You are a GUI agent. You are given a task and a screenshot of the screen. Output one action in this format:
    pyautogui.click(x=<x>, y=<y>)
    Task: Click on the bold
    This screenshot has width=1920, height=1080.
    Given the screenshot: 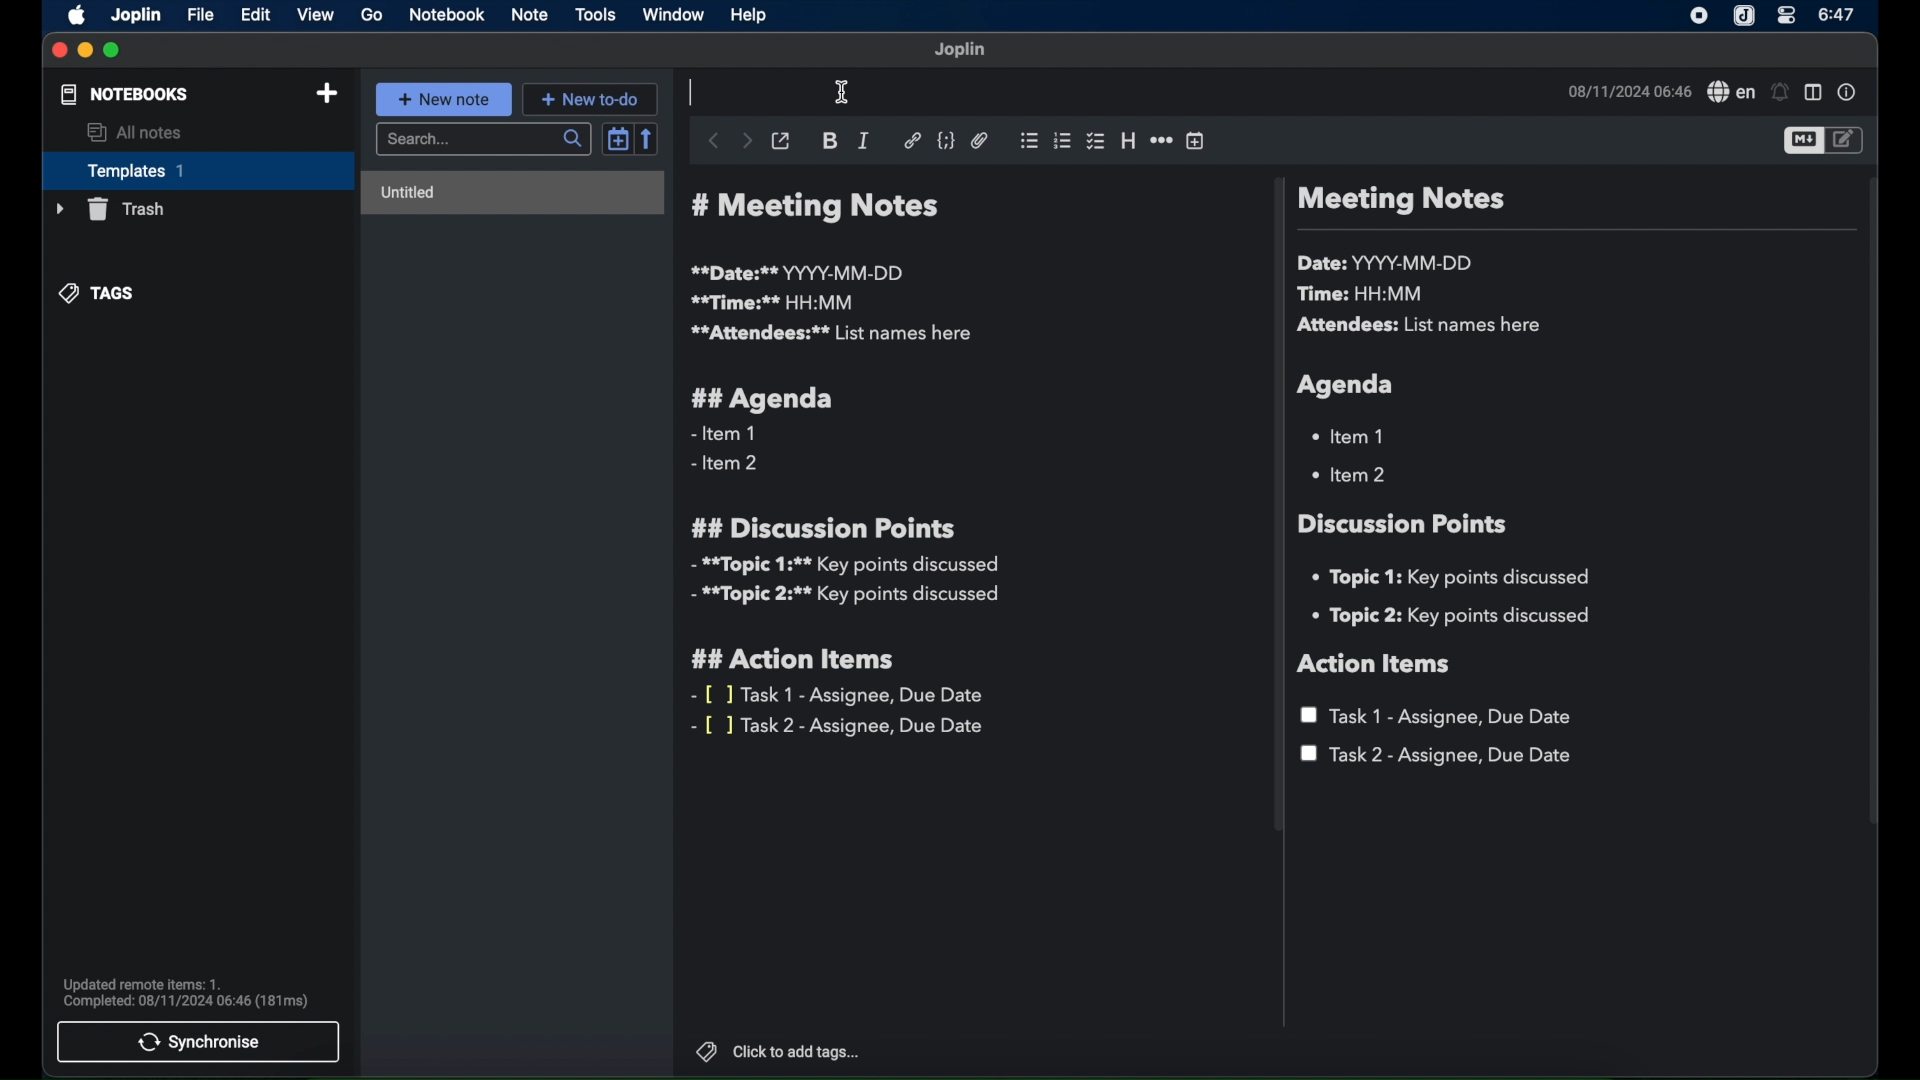 What is the action you would take?
    pyautogui.click(x=830, y=142)
    